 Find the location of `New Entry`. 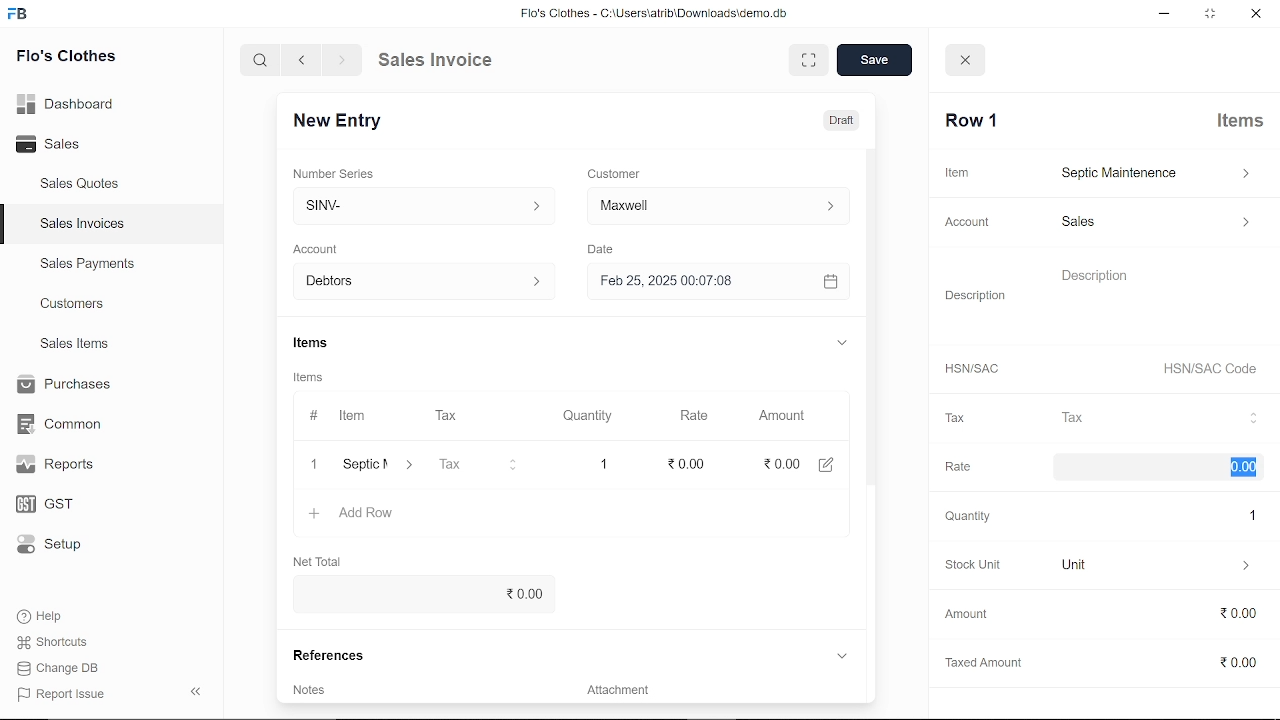

New Entry is located at coordinates (349, 123).